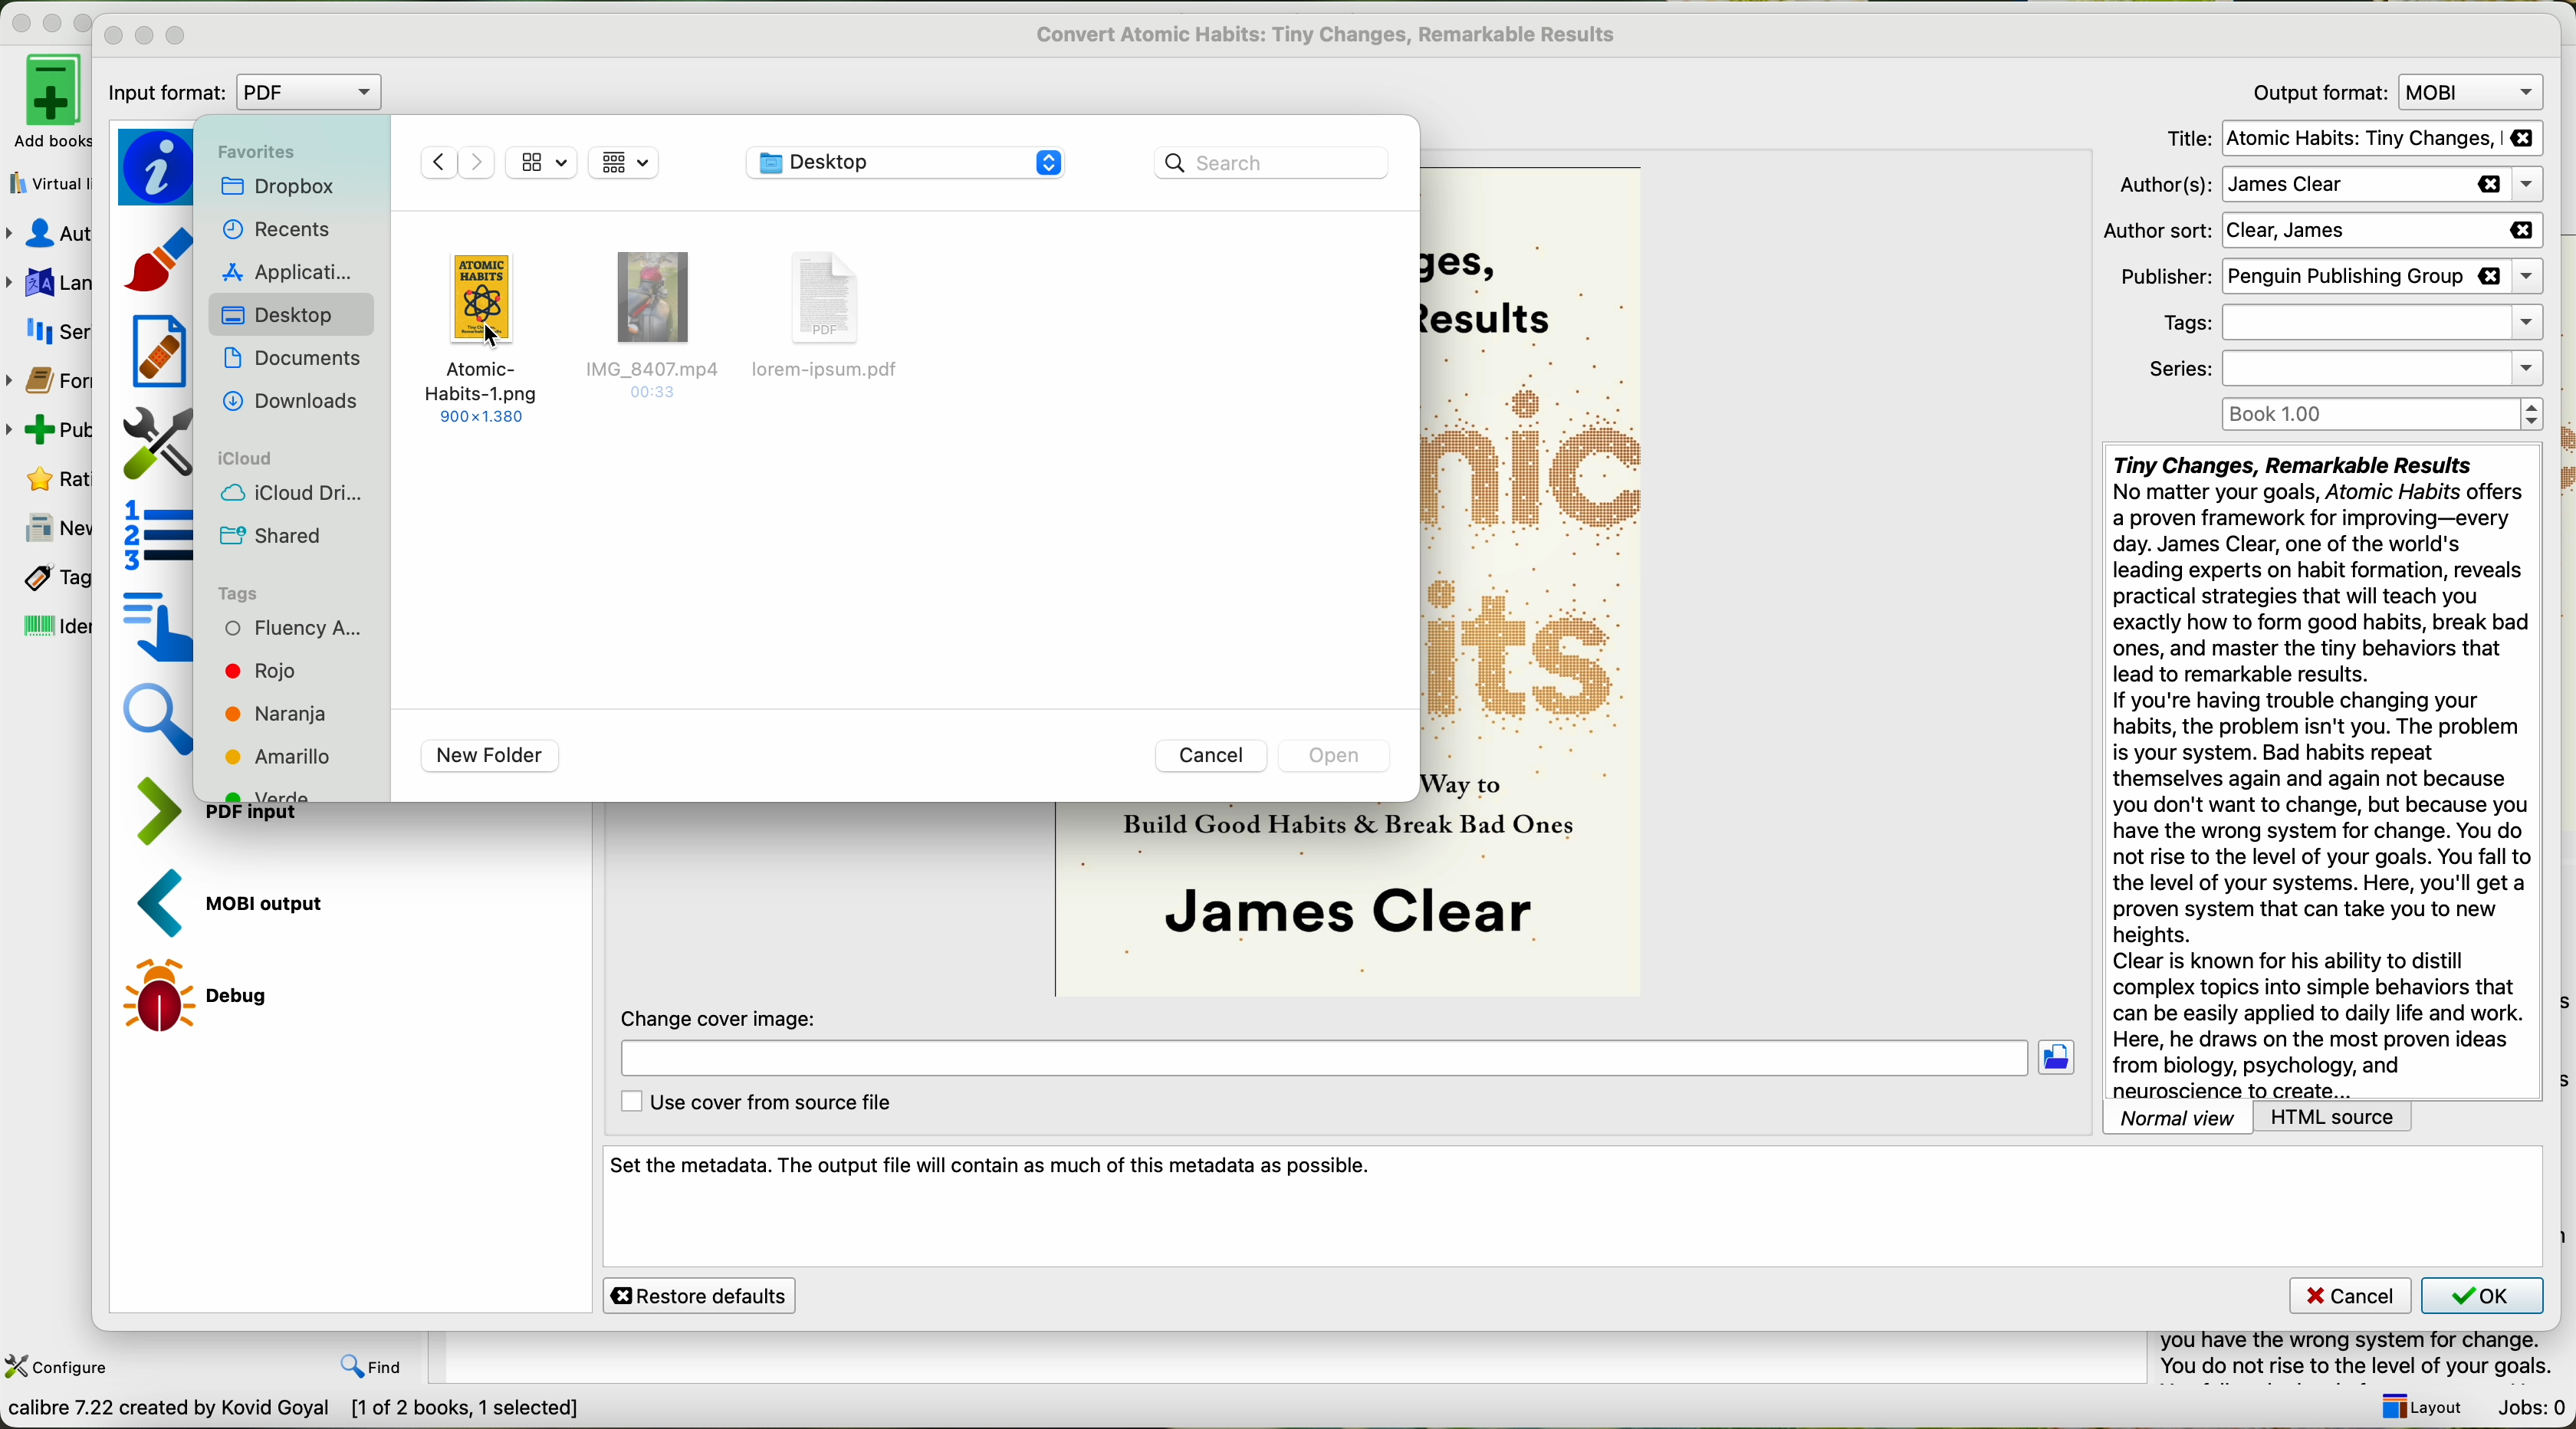 The height and width of the screenshot is (1429, 2576). Describe the element at coordinates (177, 36) in the screenshot. I see `maximize` at that location.